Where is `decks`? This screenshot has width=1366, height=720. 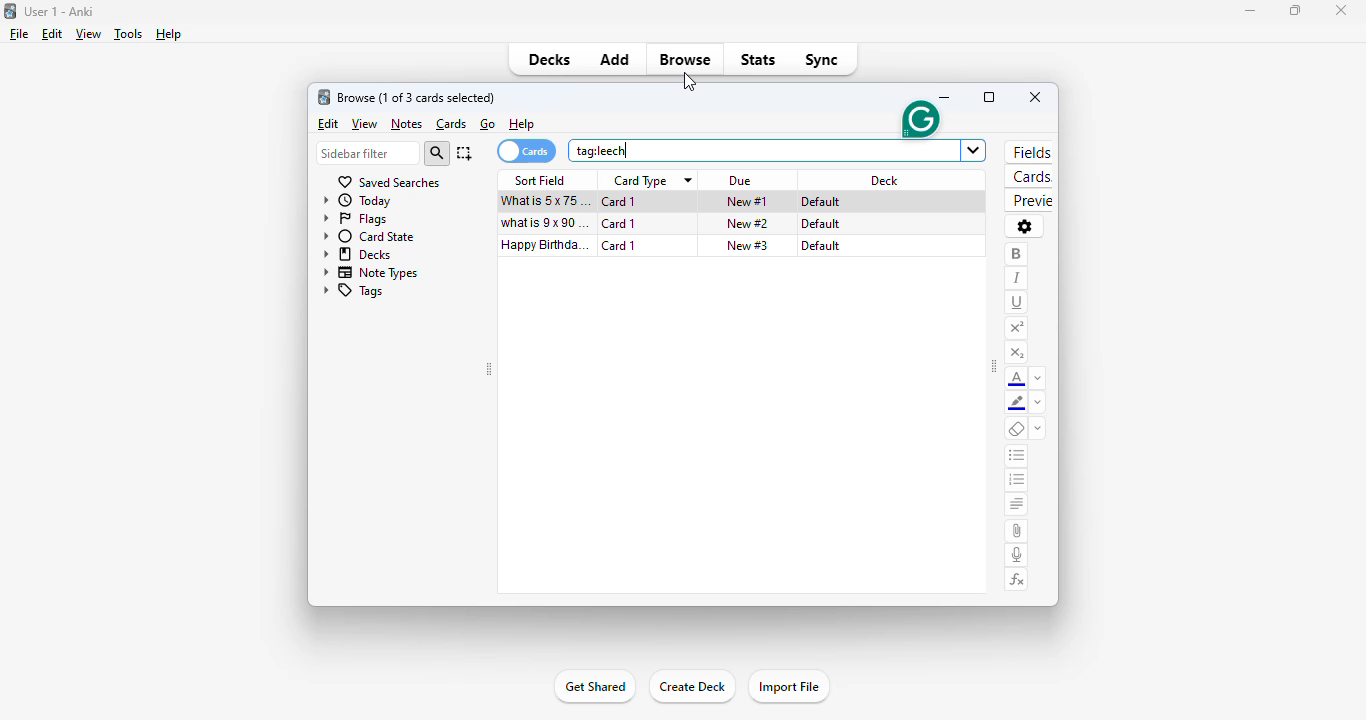 decks is located at coordinates (548, 59).